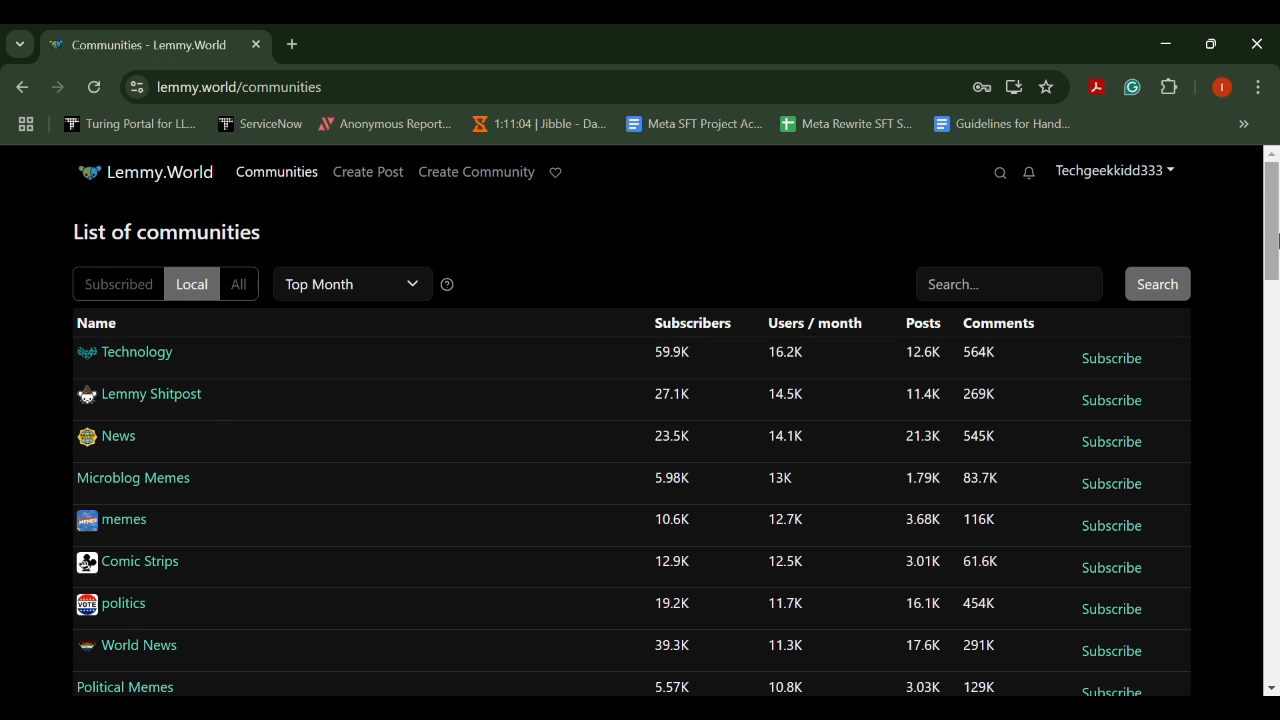 This screenshot has height=720, width=1280. What do you see at coordinates (556, 173) in the screenshot?
I see `Donate to Lemmy` at bounding box center [556, 173].